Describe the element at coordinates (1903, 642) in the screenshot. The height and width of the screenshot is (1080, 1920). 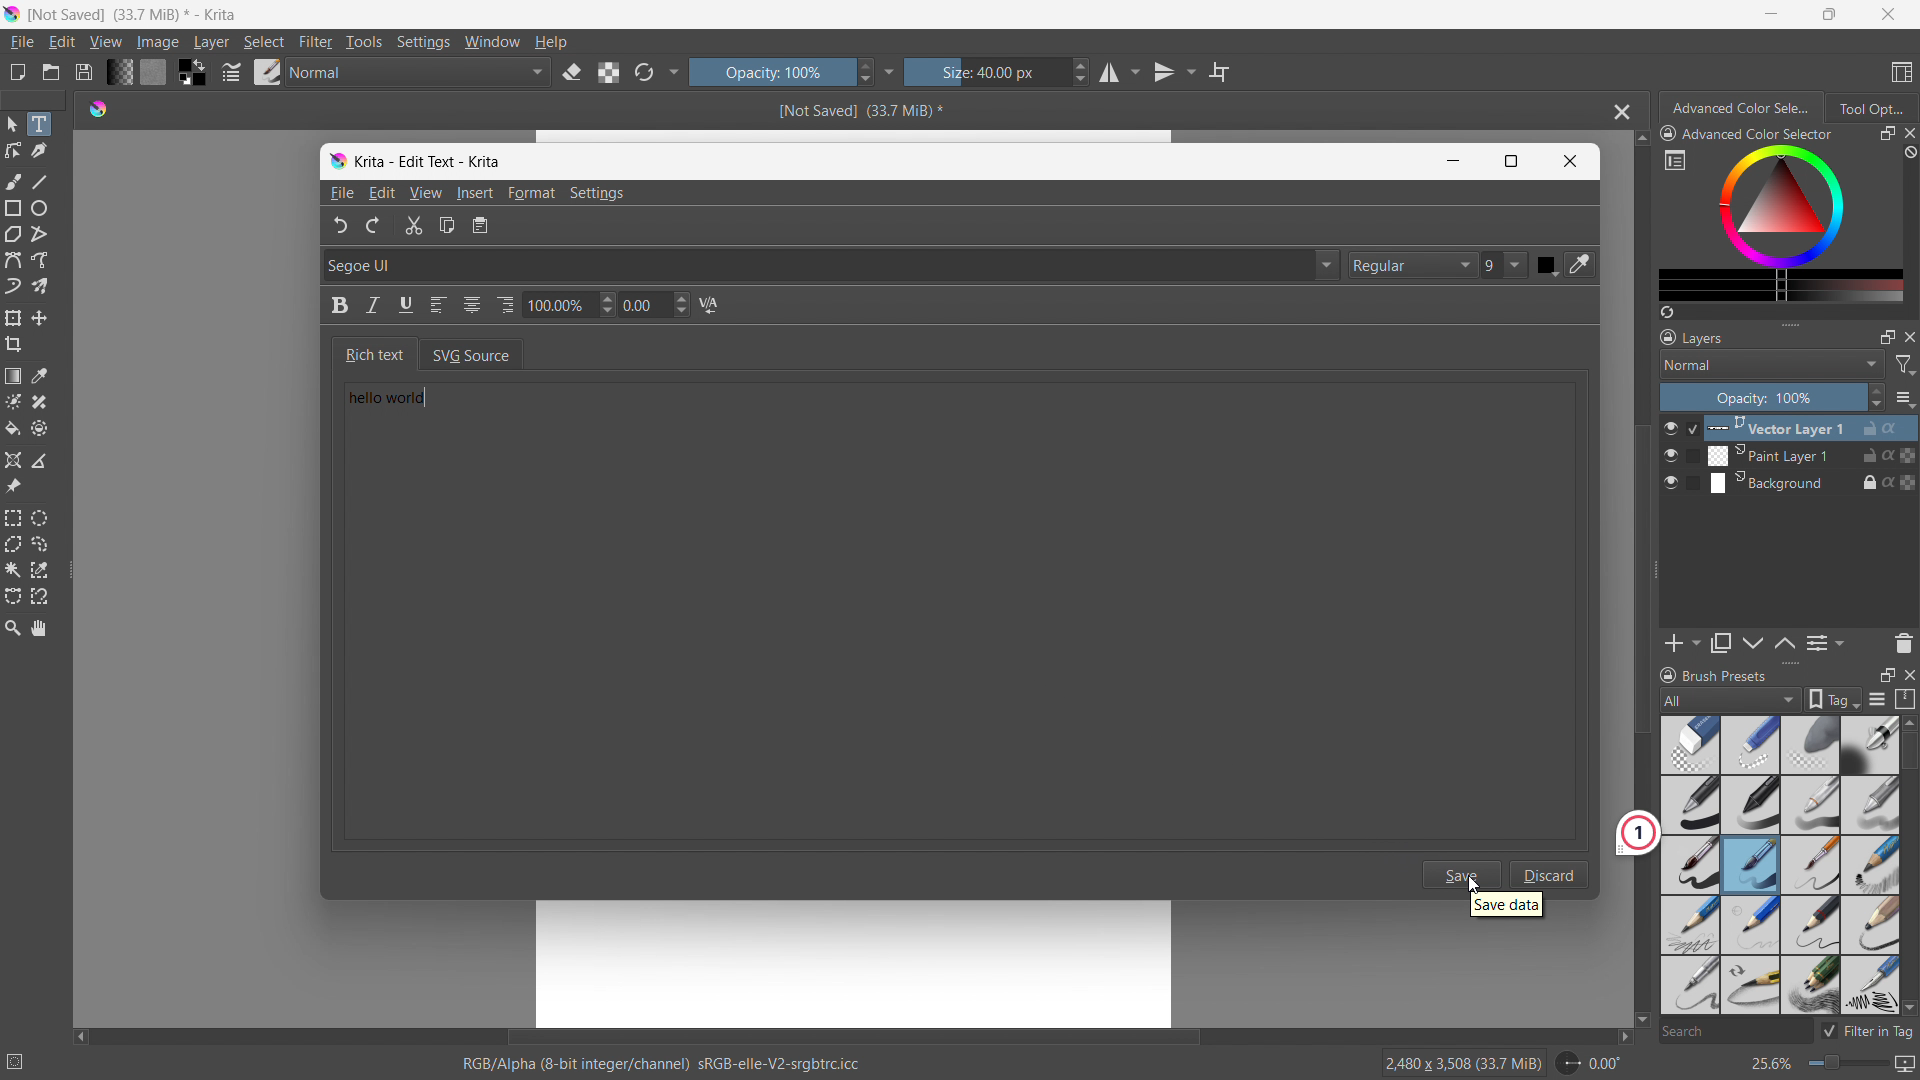
I see `delete layer` at that location.